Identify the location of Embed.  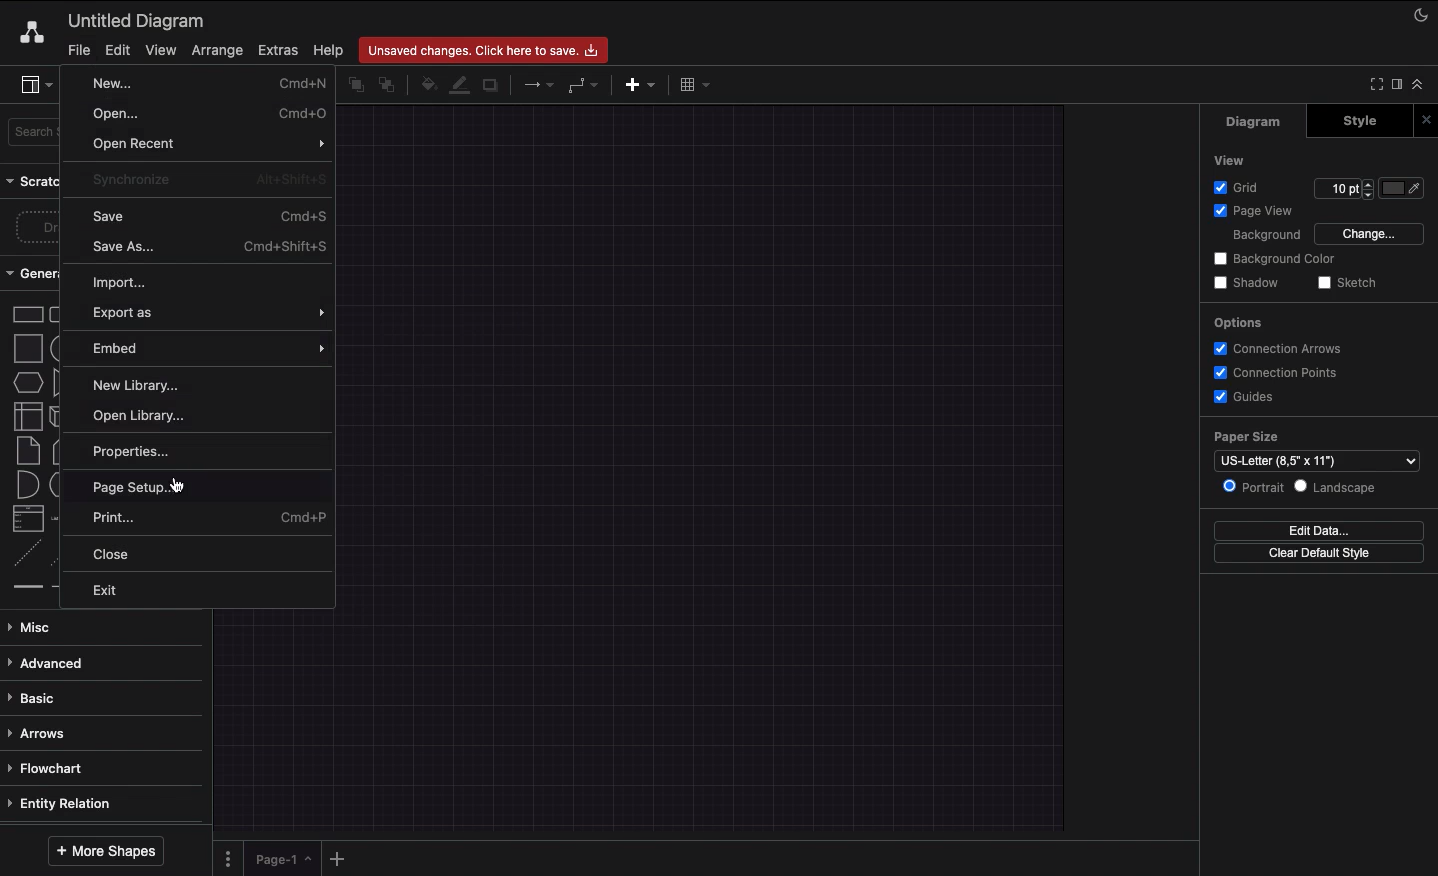
(208, 347).